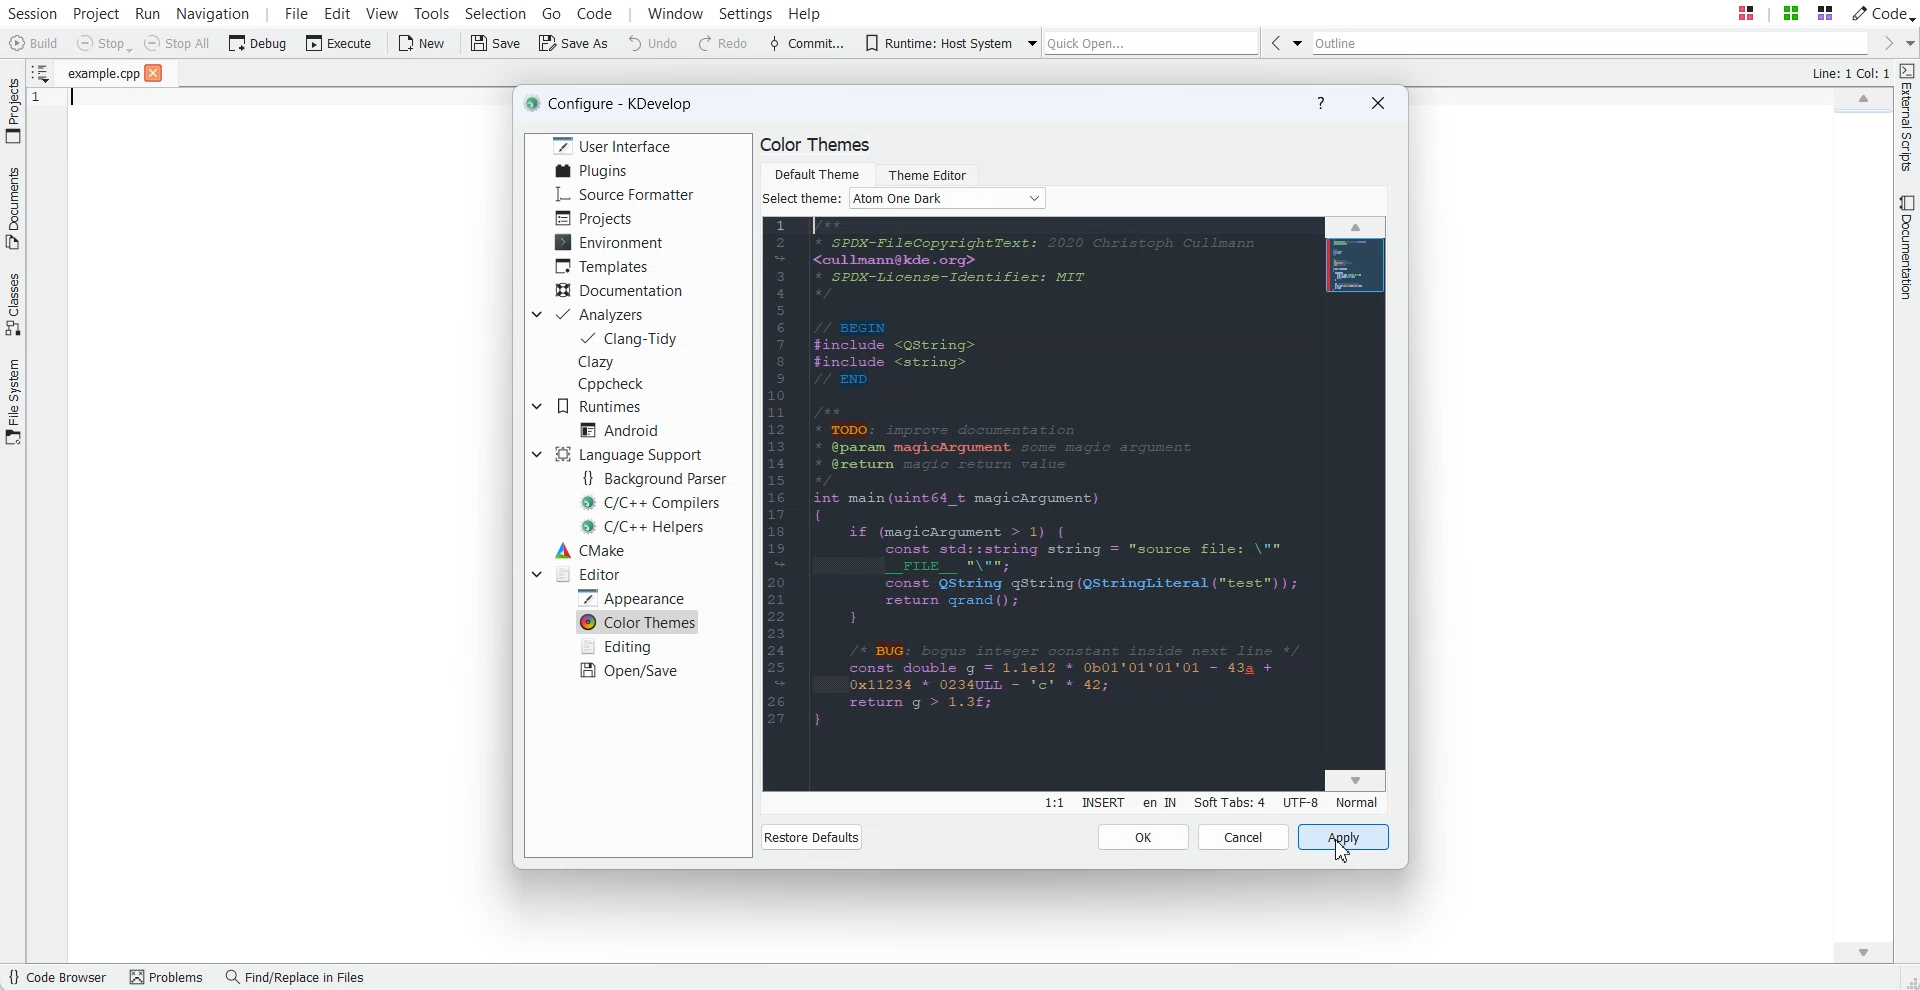  I want to click on Documentation, so click(1908, 248).